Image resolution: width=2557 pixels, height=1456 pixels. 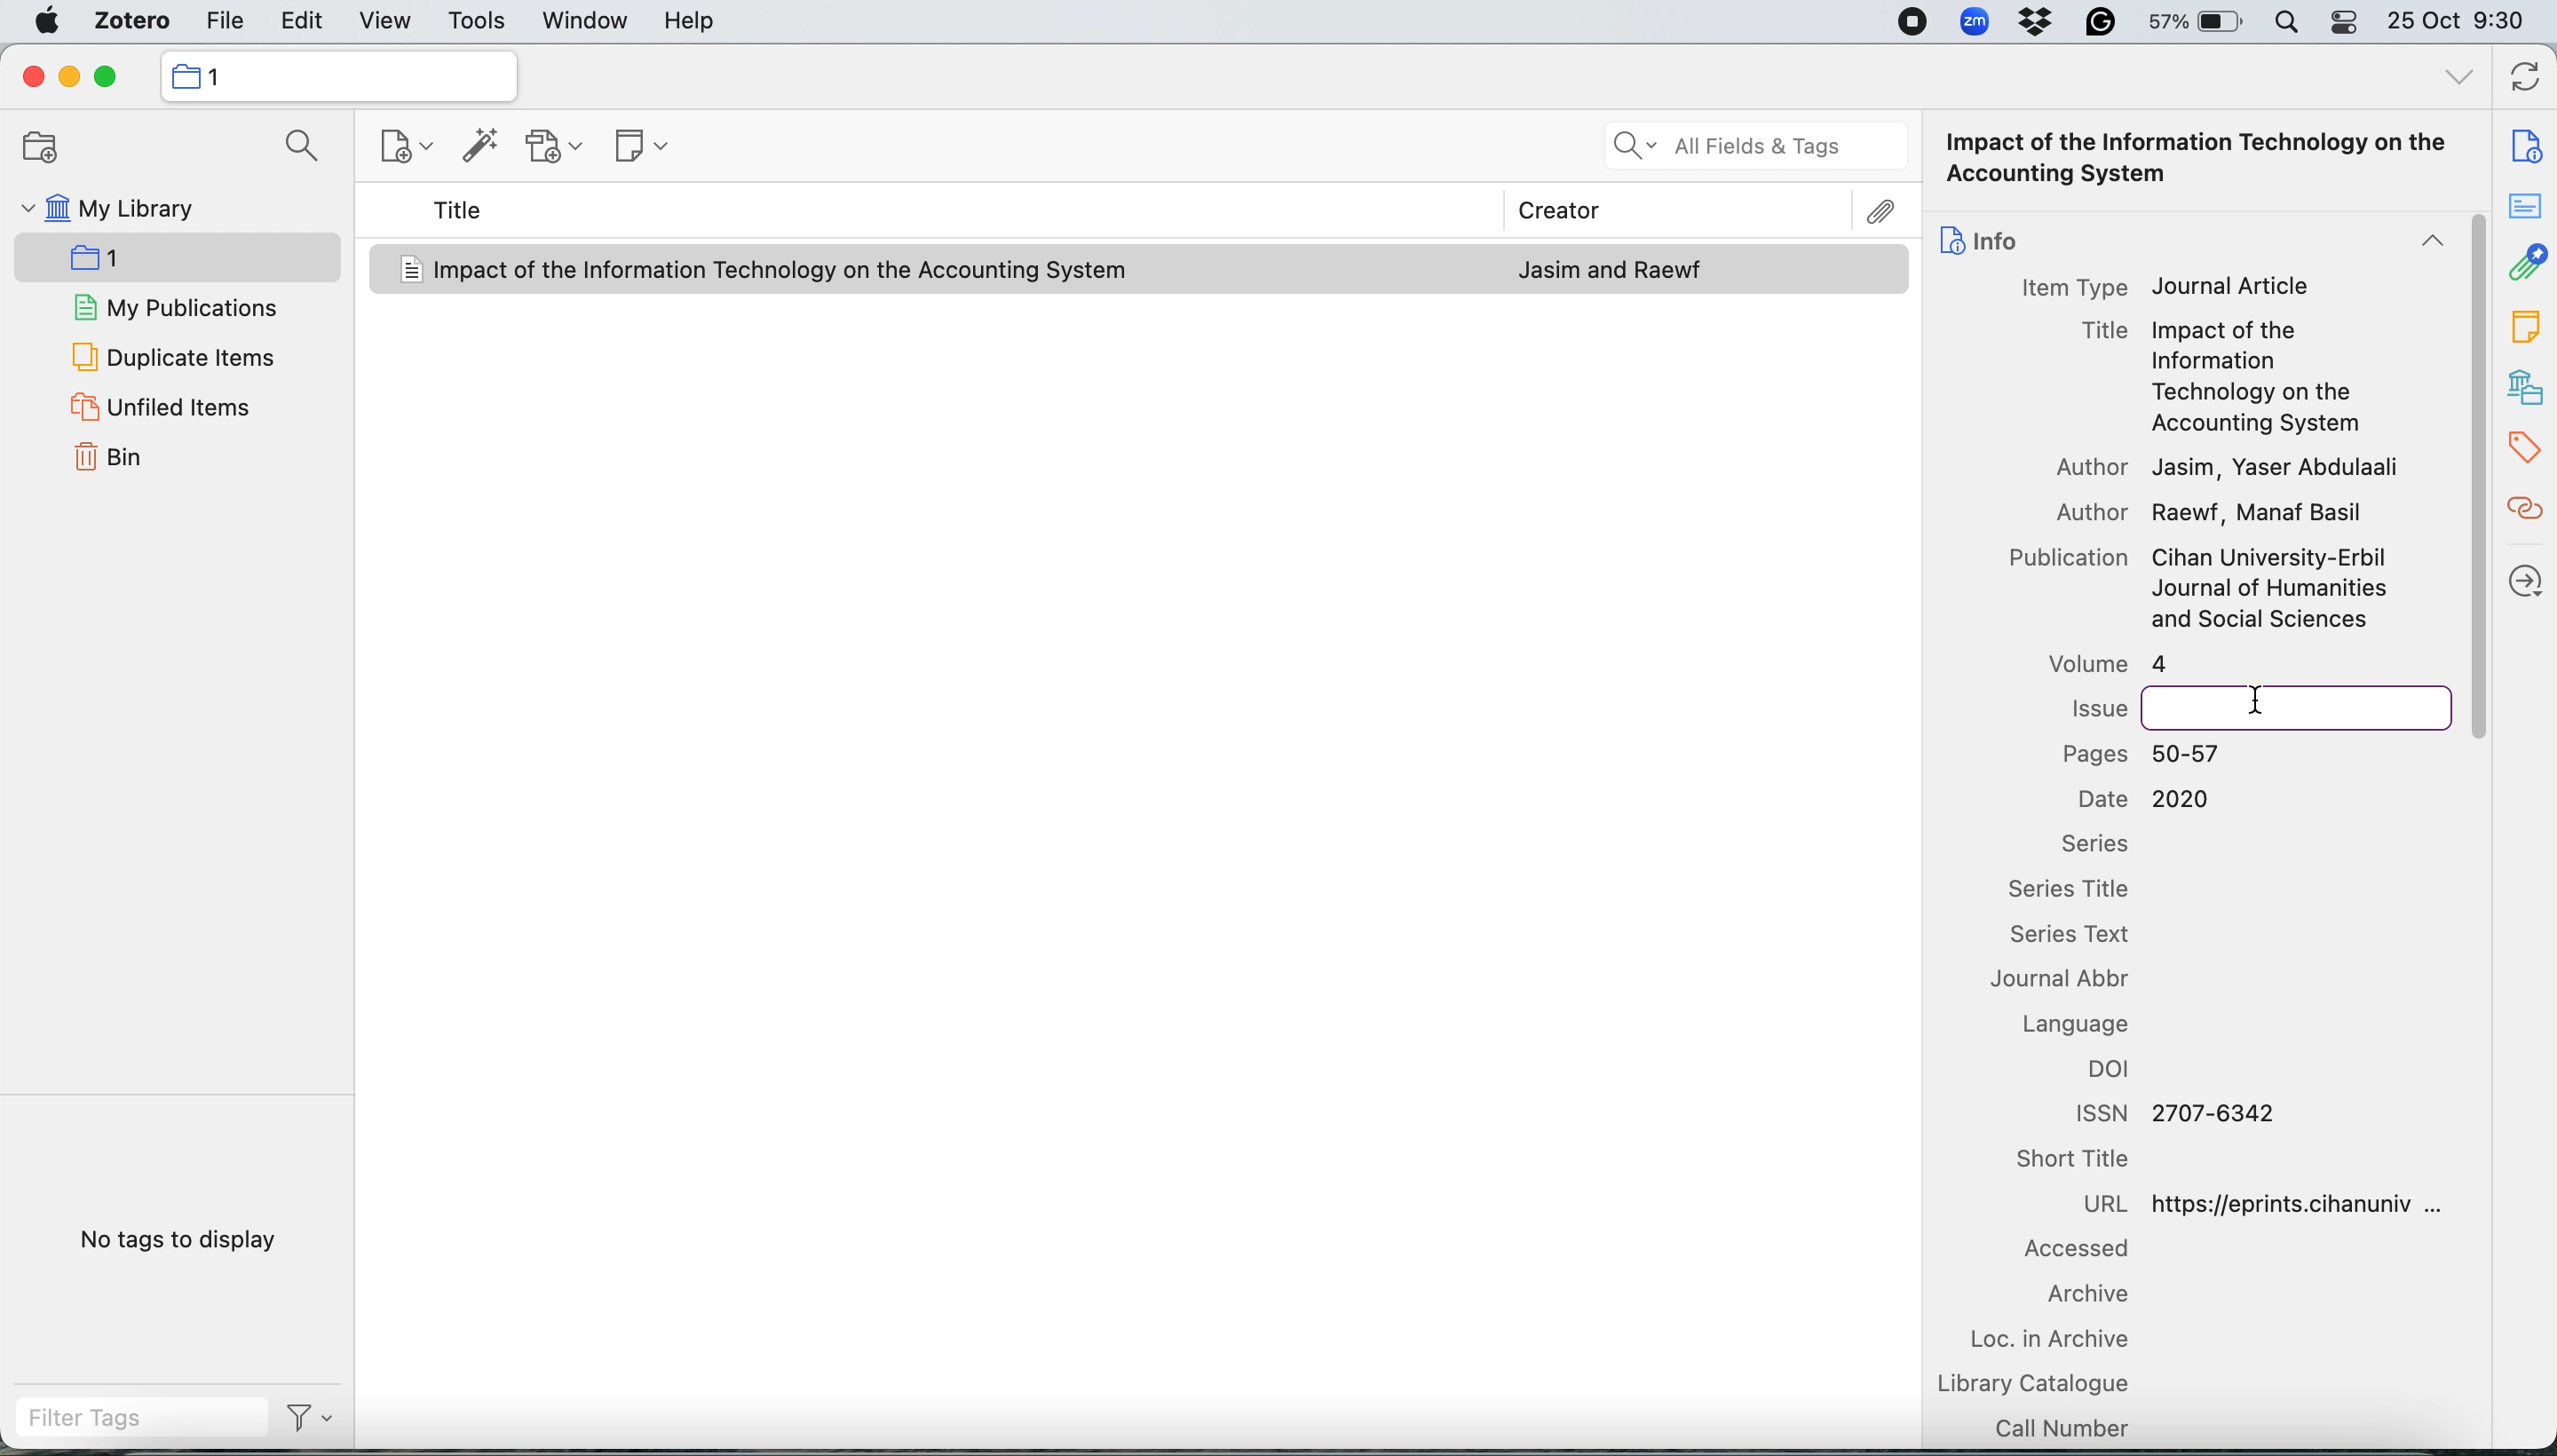 What do you see at coordinates (109, 461) in the screenshot?
I see `bin` at bounding box center [109, 461].